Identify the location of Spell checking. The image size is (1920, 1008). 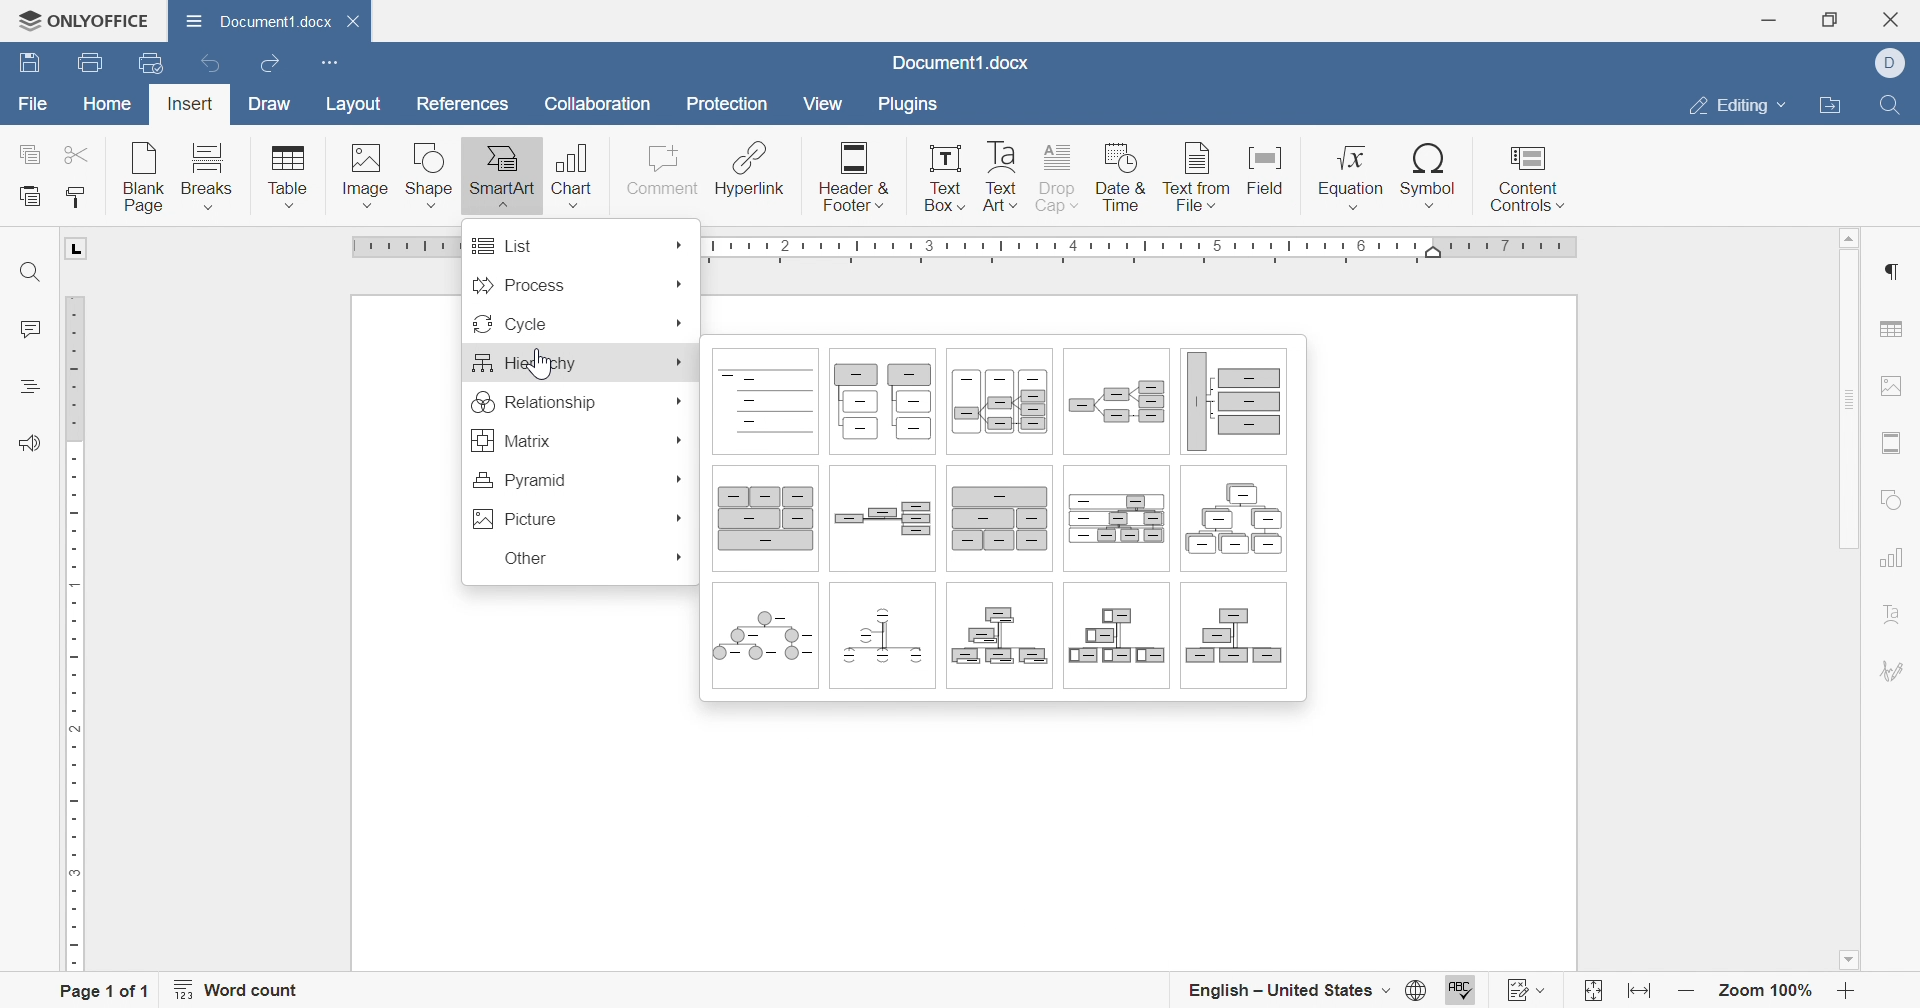
(1462, 988).